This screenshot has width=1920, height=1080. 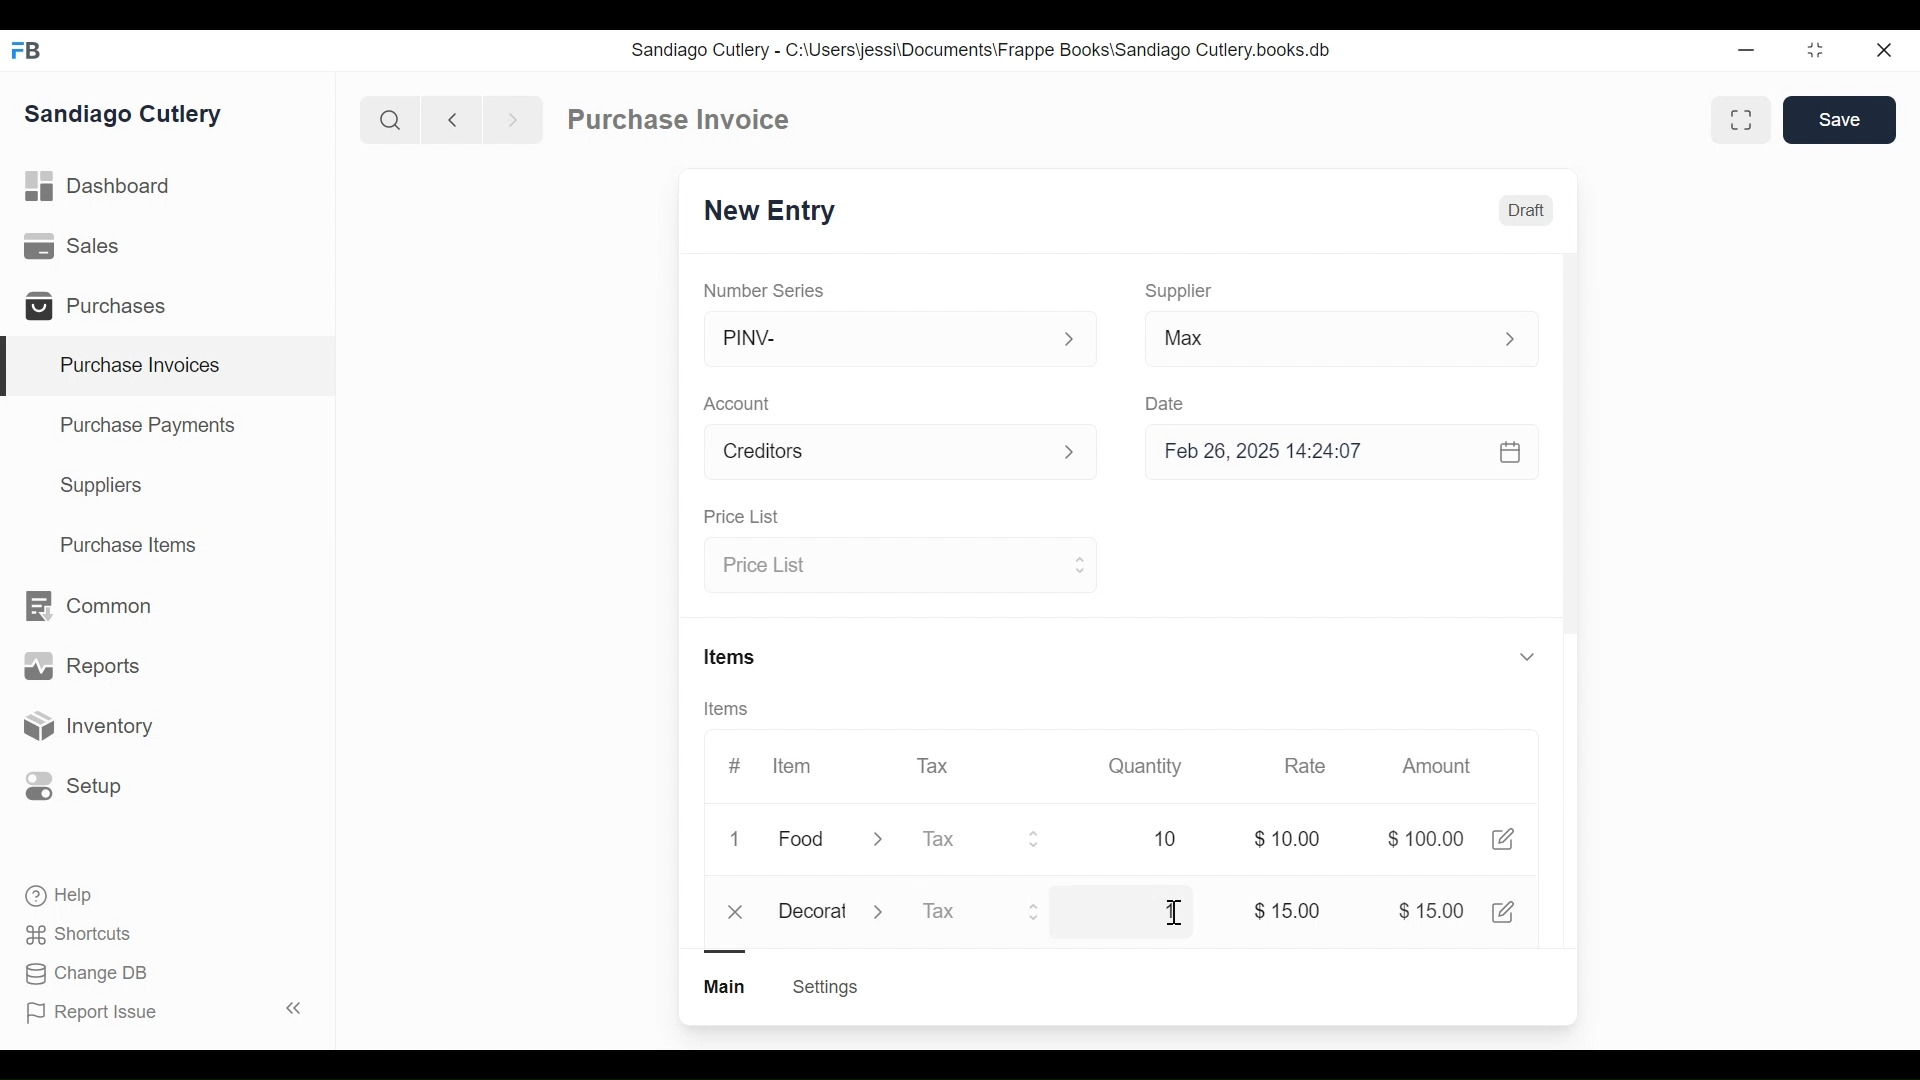 I want to click on Main, so click(x=727, y=985).